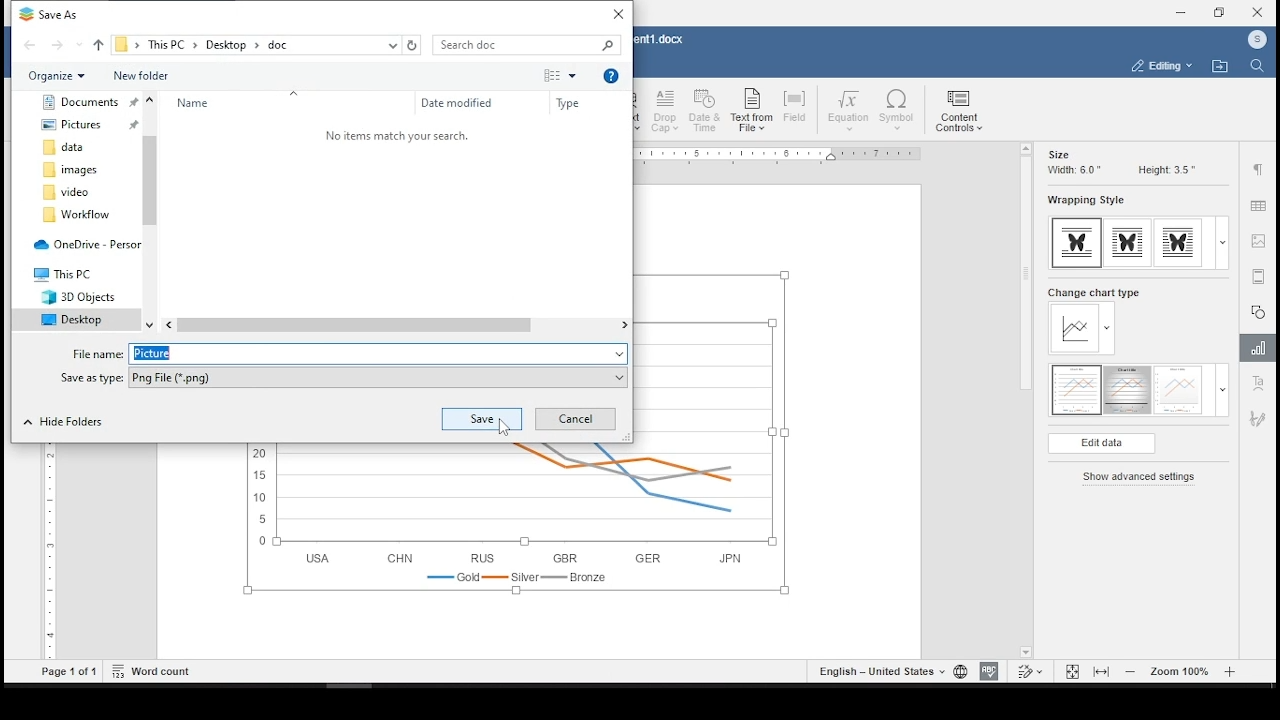 The width and height of the screenshot is (1280, 720). What do you see at coordinates (849, 110) in the screenshot?
I see `equation` at bounding box center [849, 110].